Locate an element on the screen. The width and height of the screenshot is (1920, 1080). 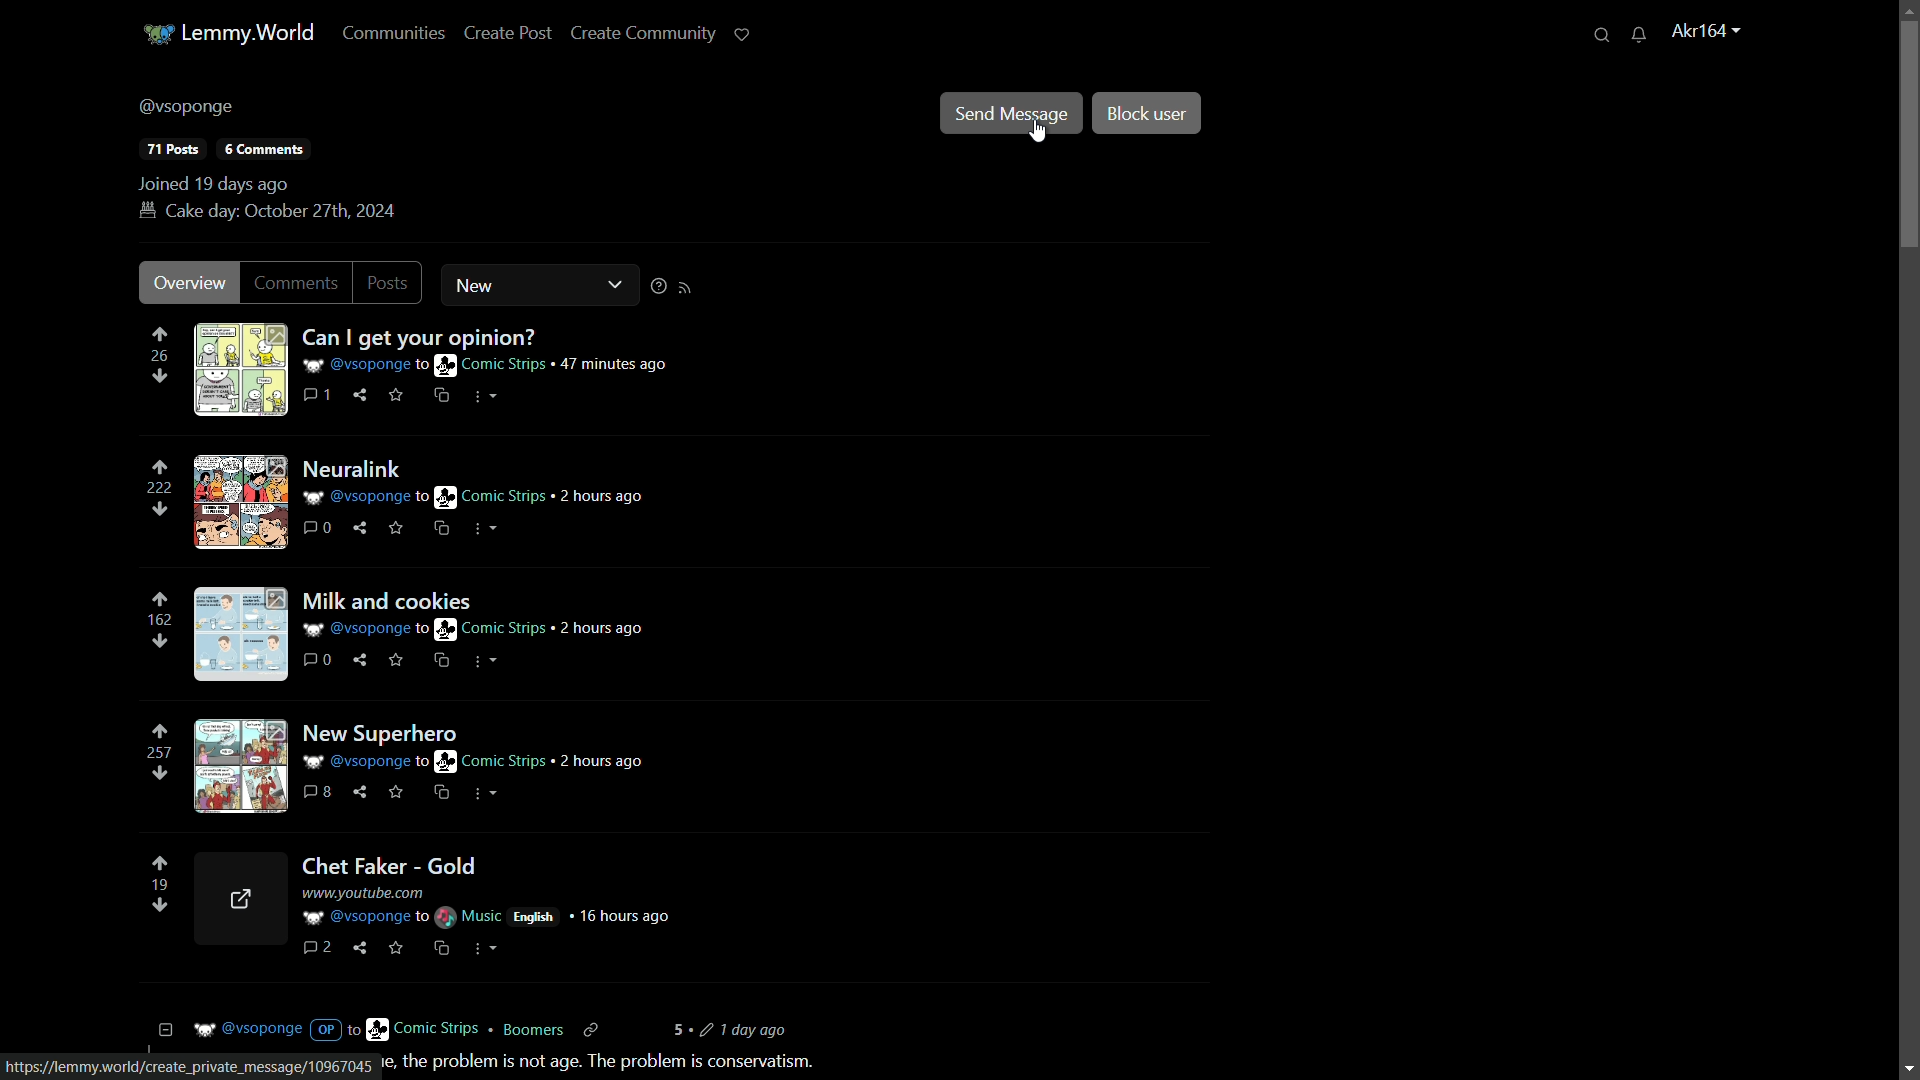
posts is located at coordinates (170, 150).